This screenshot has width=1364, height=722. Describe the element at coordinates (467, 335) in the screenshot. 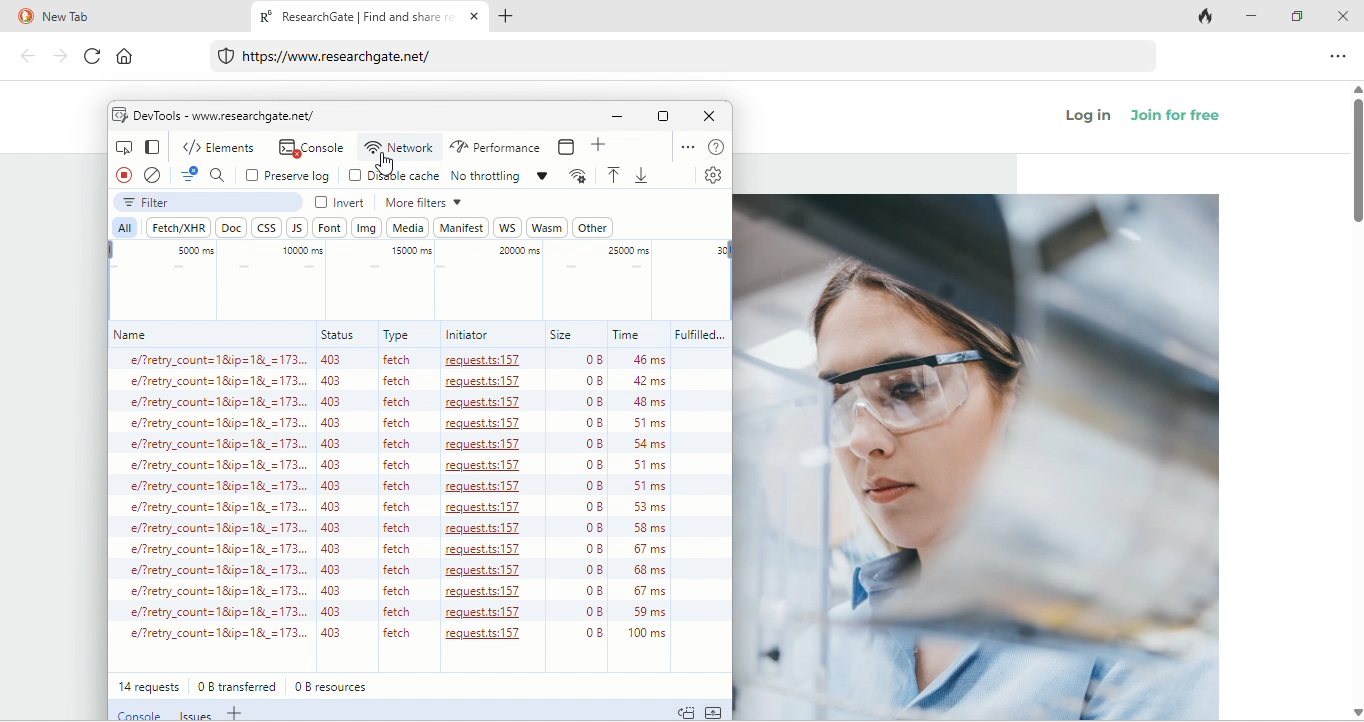

I see `initiator` at that location.